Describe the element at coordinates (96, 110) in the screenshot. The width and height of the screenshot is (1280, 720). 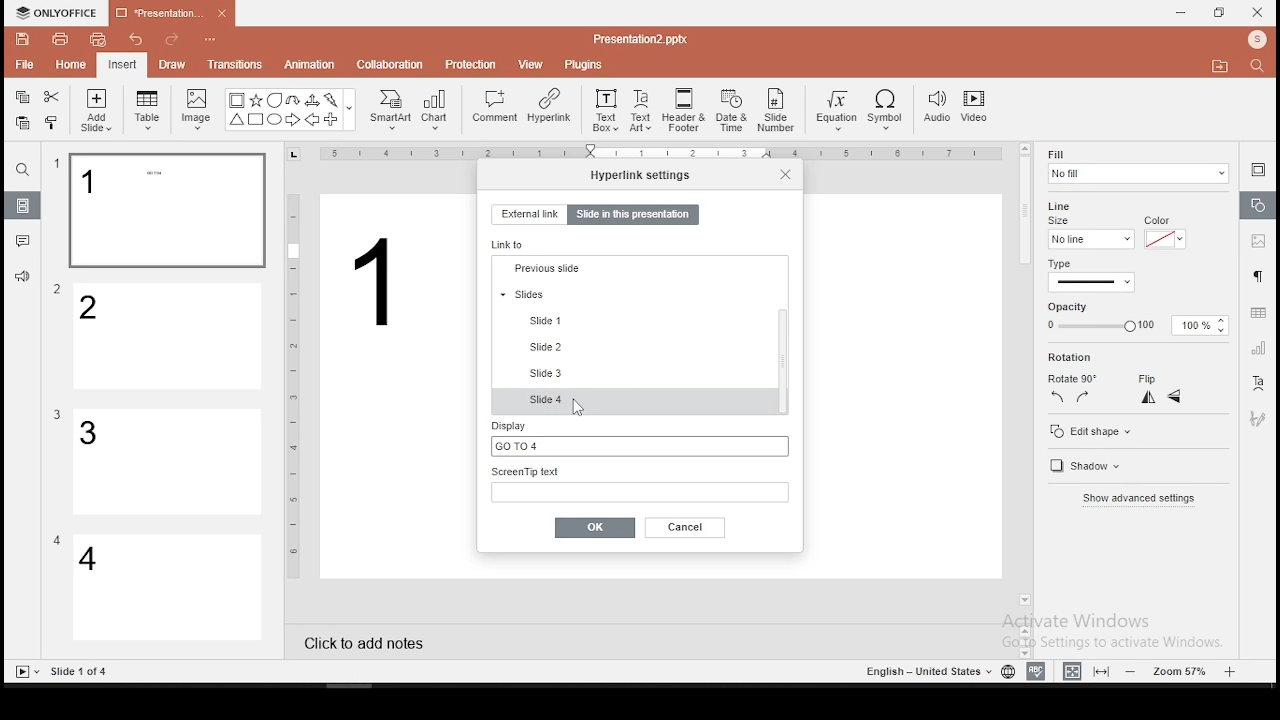
I see `add slide` at that location.